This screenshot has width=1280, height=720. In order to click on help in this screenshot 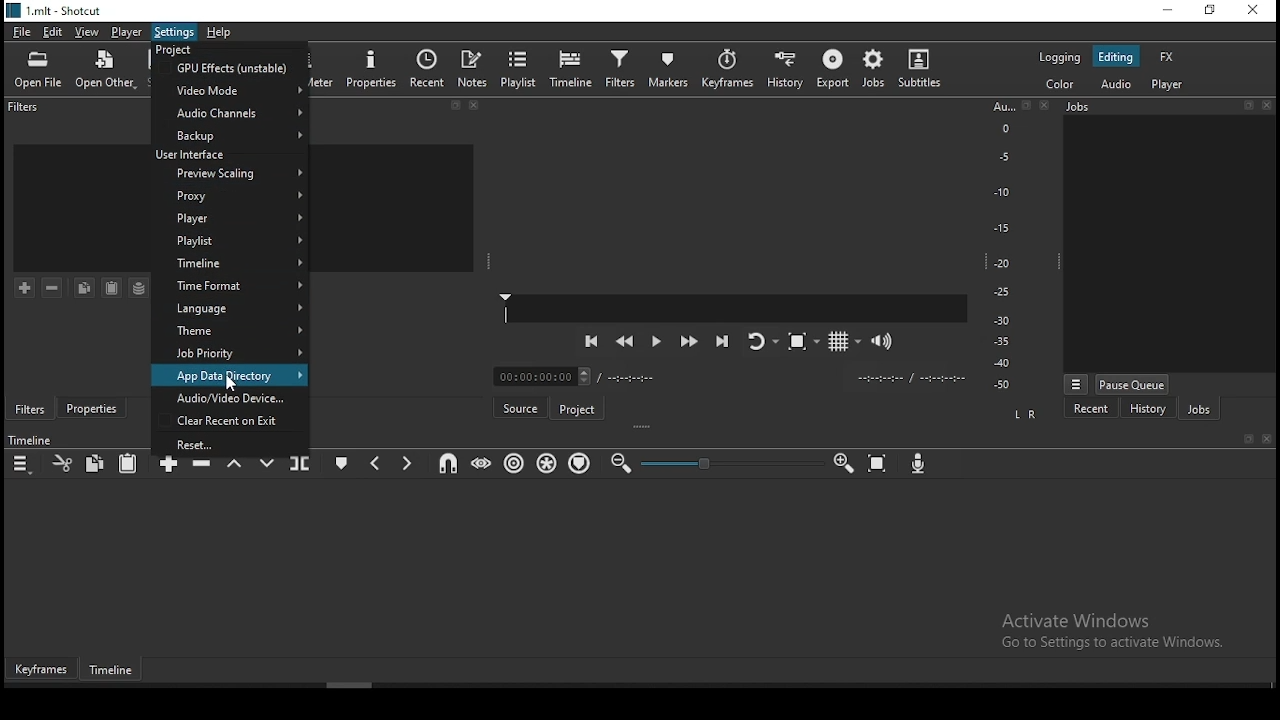, I will do `click(220, 32)`.